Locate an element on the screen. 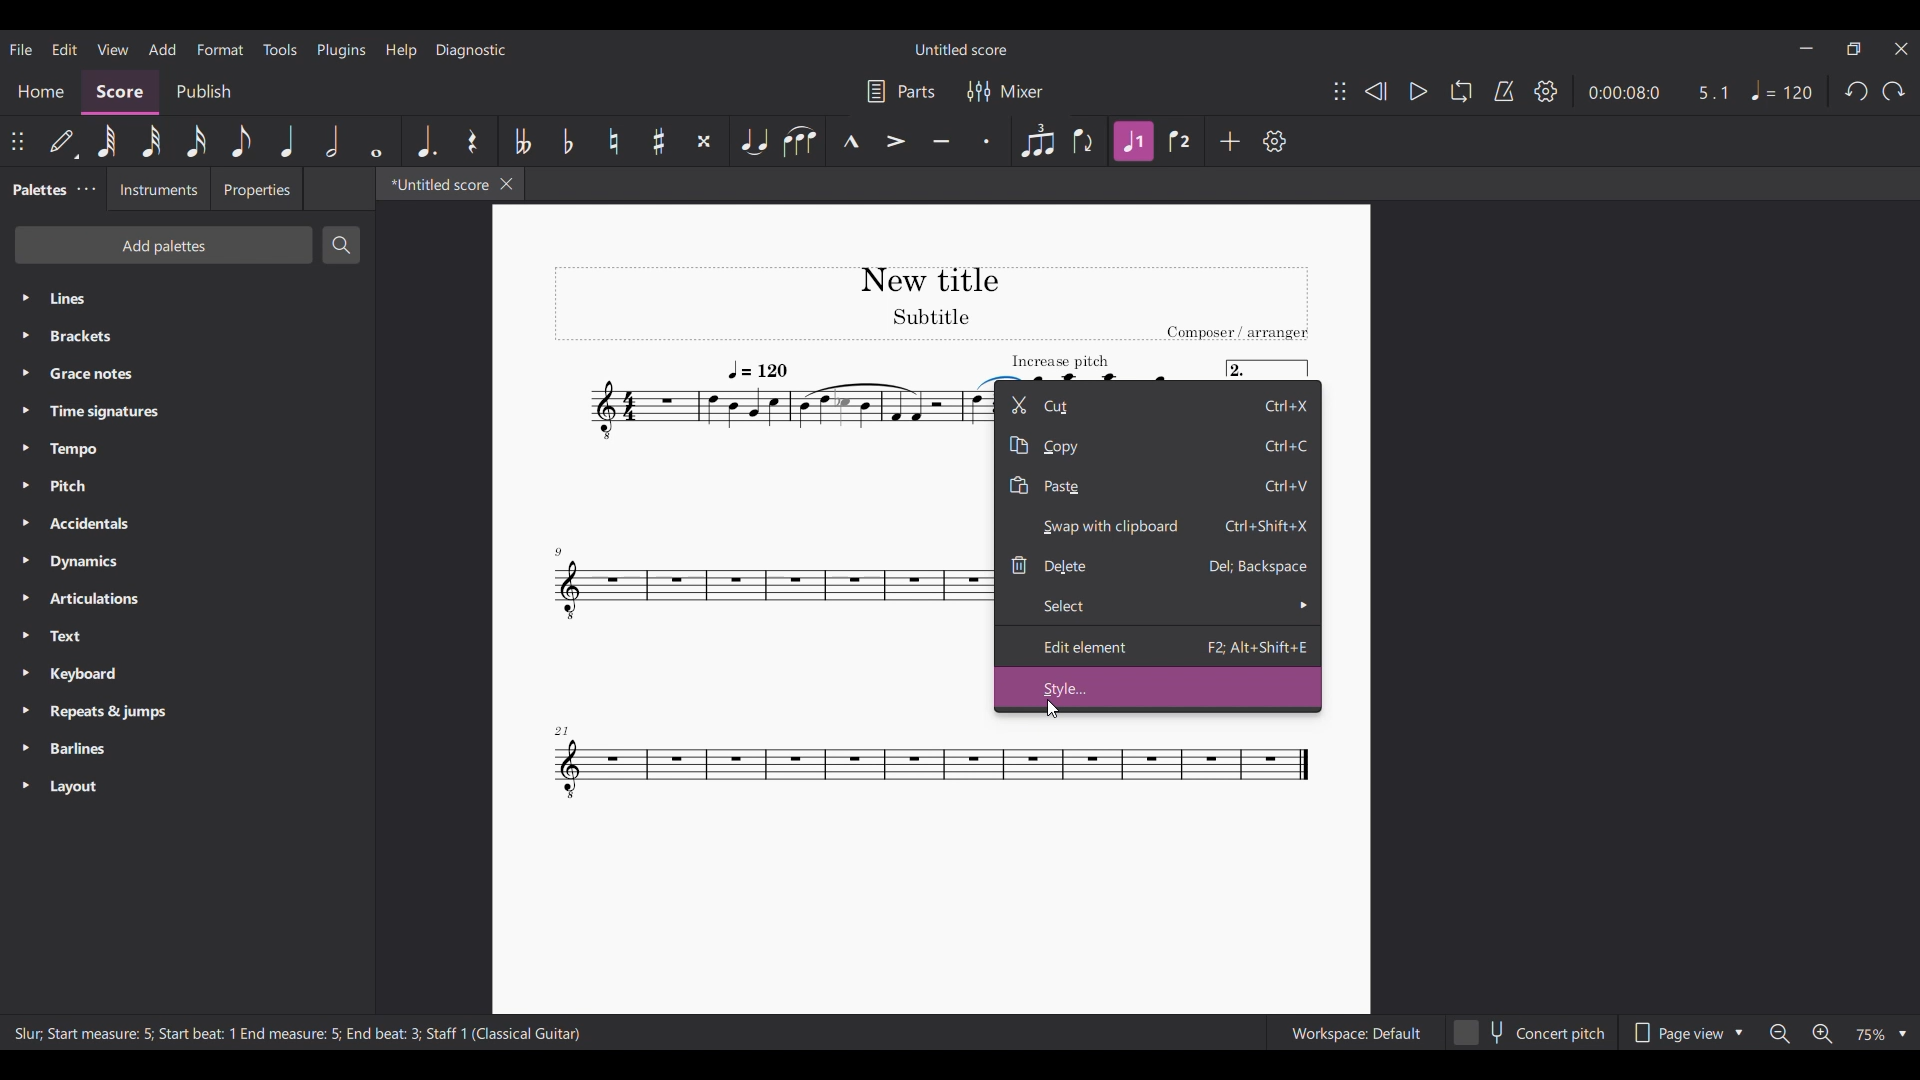 The image size is (1920, 1080). Repeats & jumps is located at coordinates (188, 711).